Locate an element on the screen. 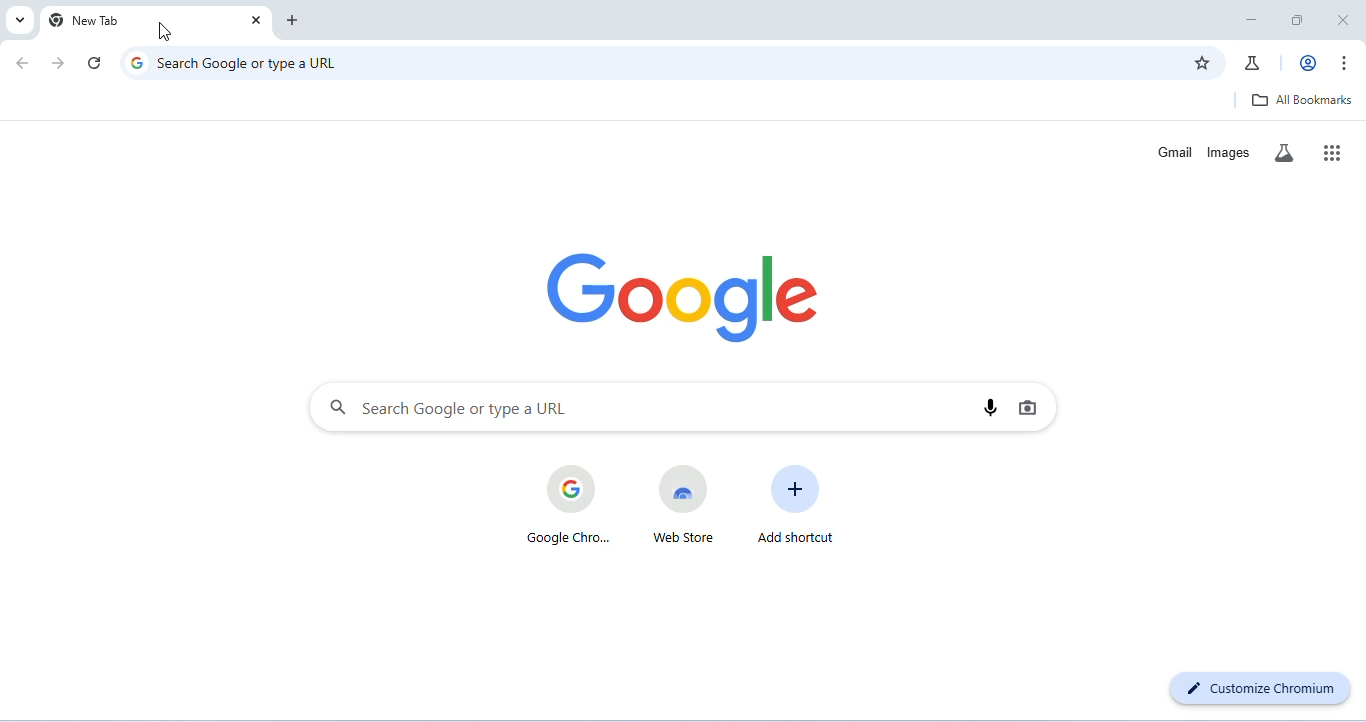  google logo is located at coordinates (692, 294).